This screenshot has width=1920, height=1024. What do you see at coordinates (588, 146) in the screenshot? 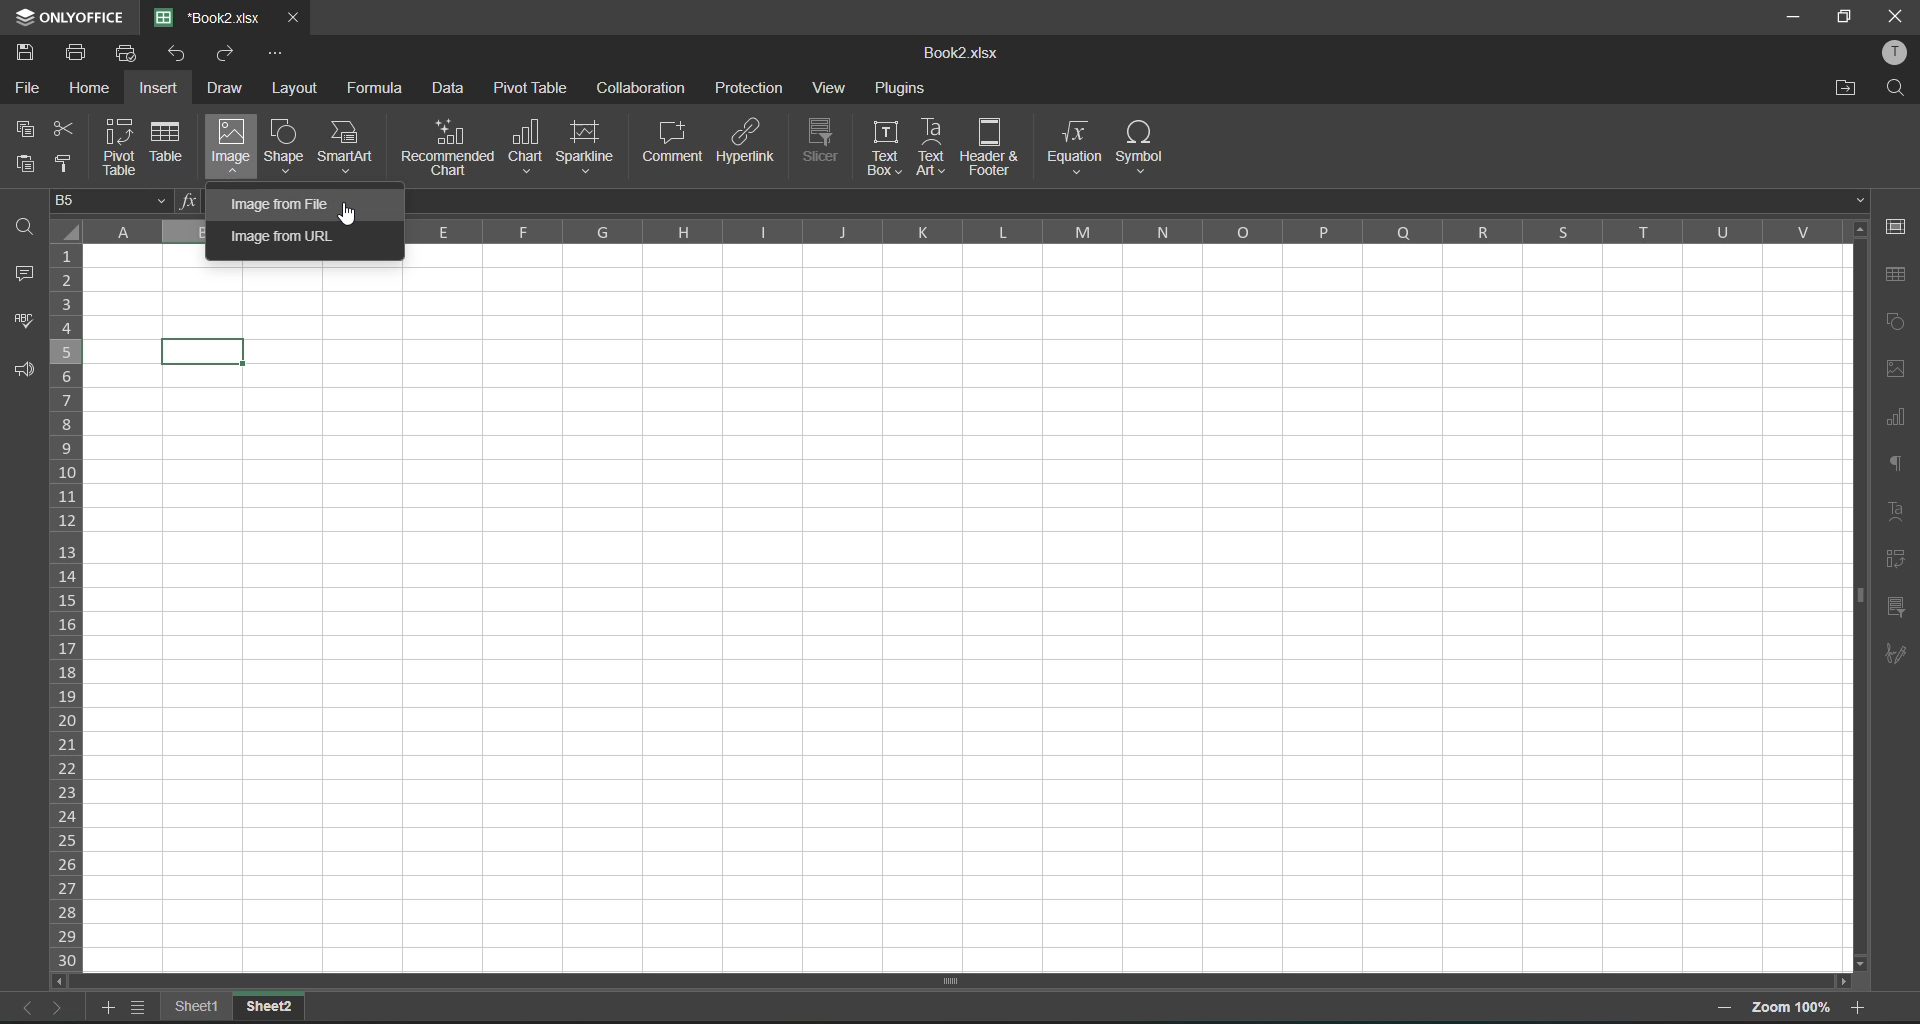
I see `sparkline` at bounding box center [588, 146].